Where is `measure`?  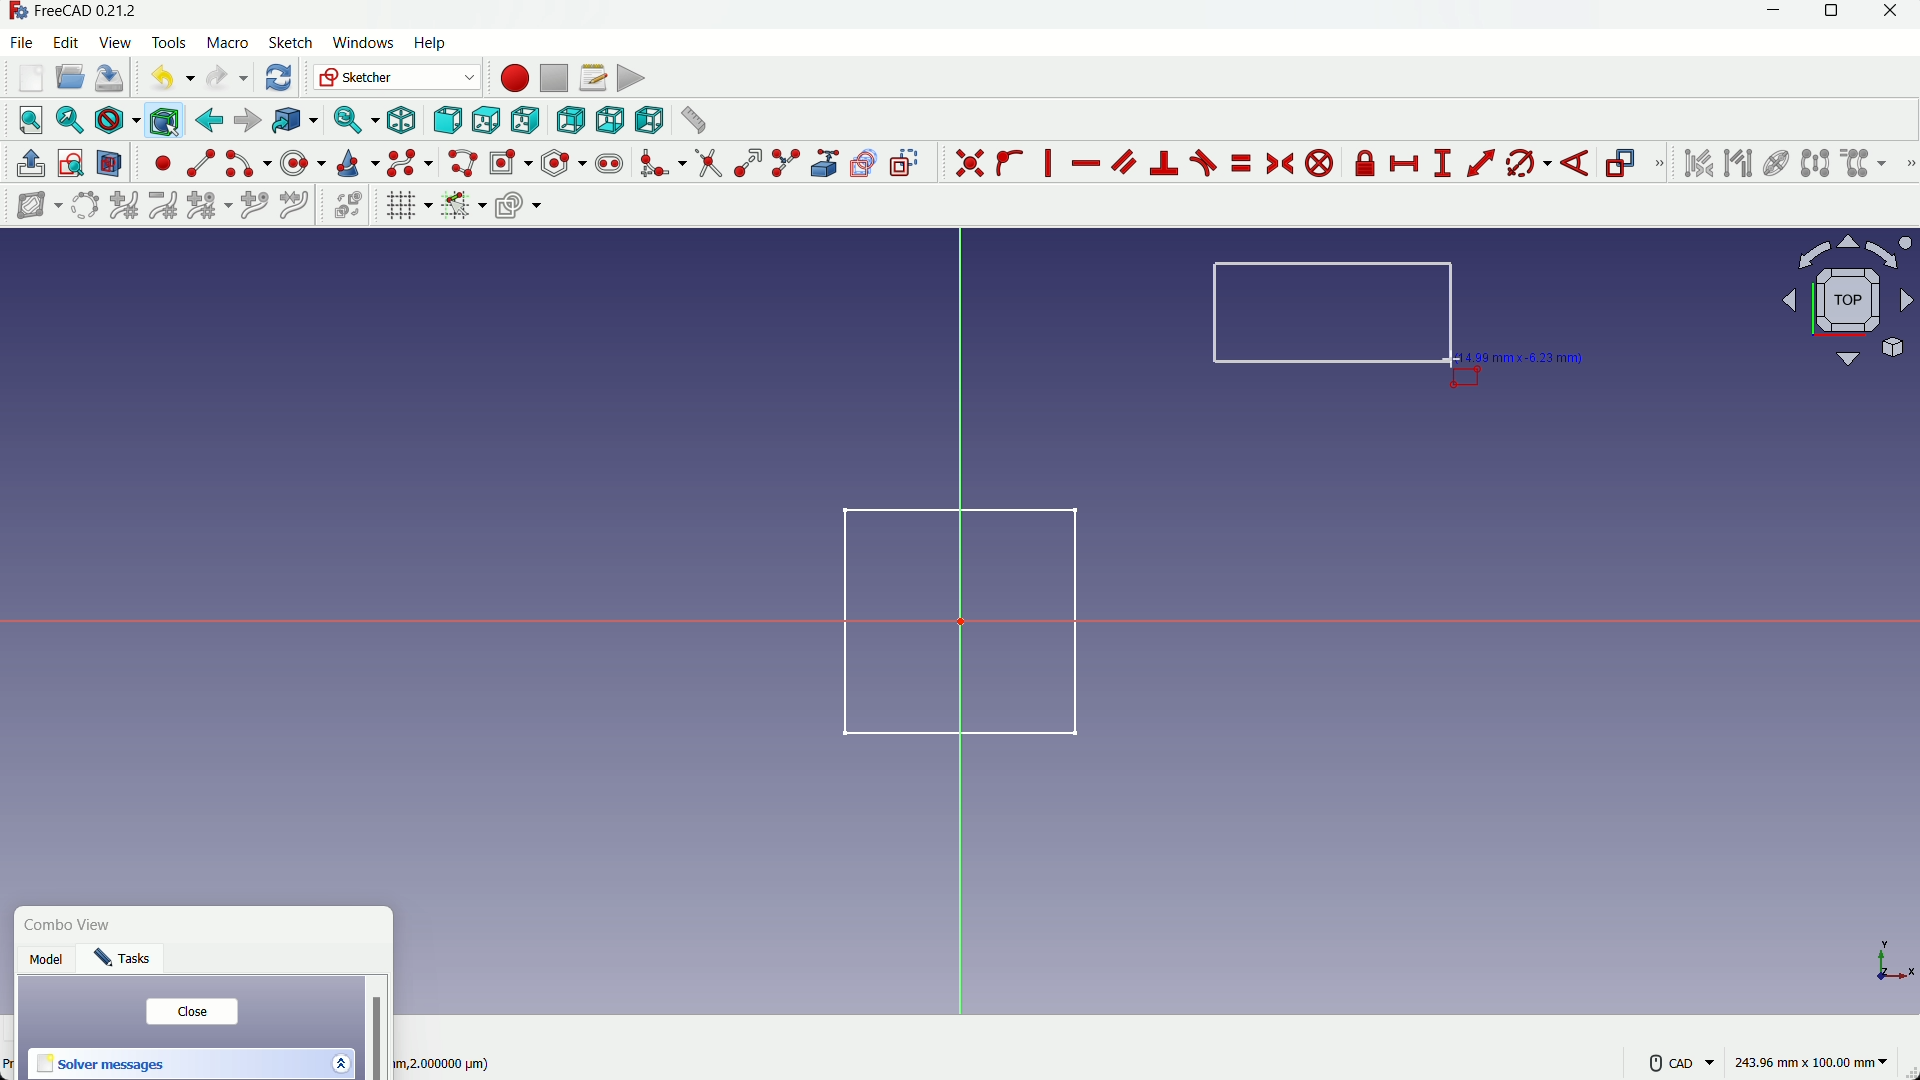
measure is located at coordinates (692, 120).